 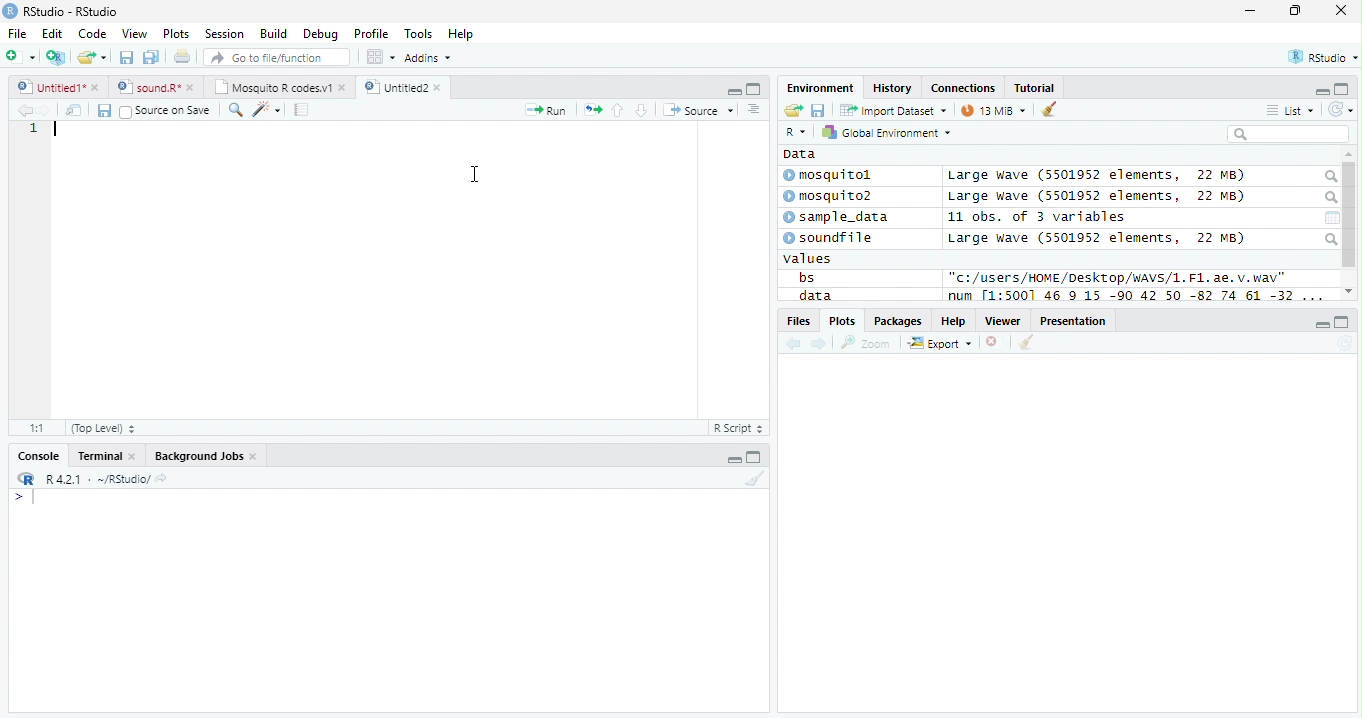 What do you see at coordinates (1049, 108) in the screenshot?
I see `clear console` at bounding box center [1049, 108].